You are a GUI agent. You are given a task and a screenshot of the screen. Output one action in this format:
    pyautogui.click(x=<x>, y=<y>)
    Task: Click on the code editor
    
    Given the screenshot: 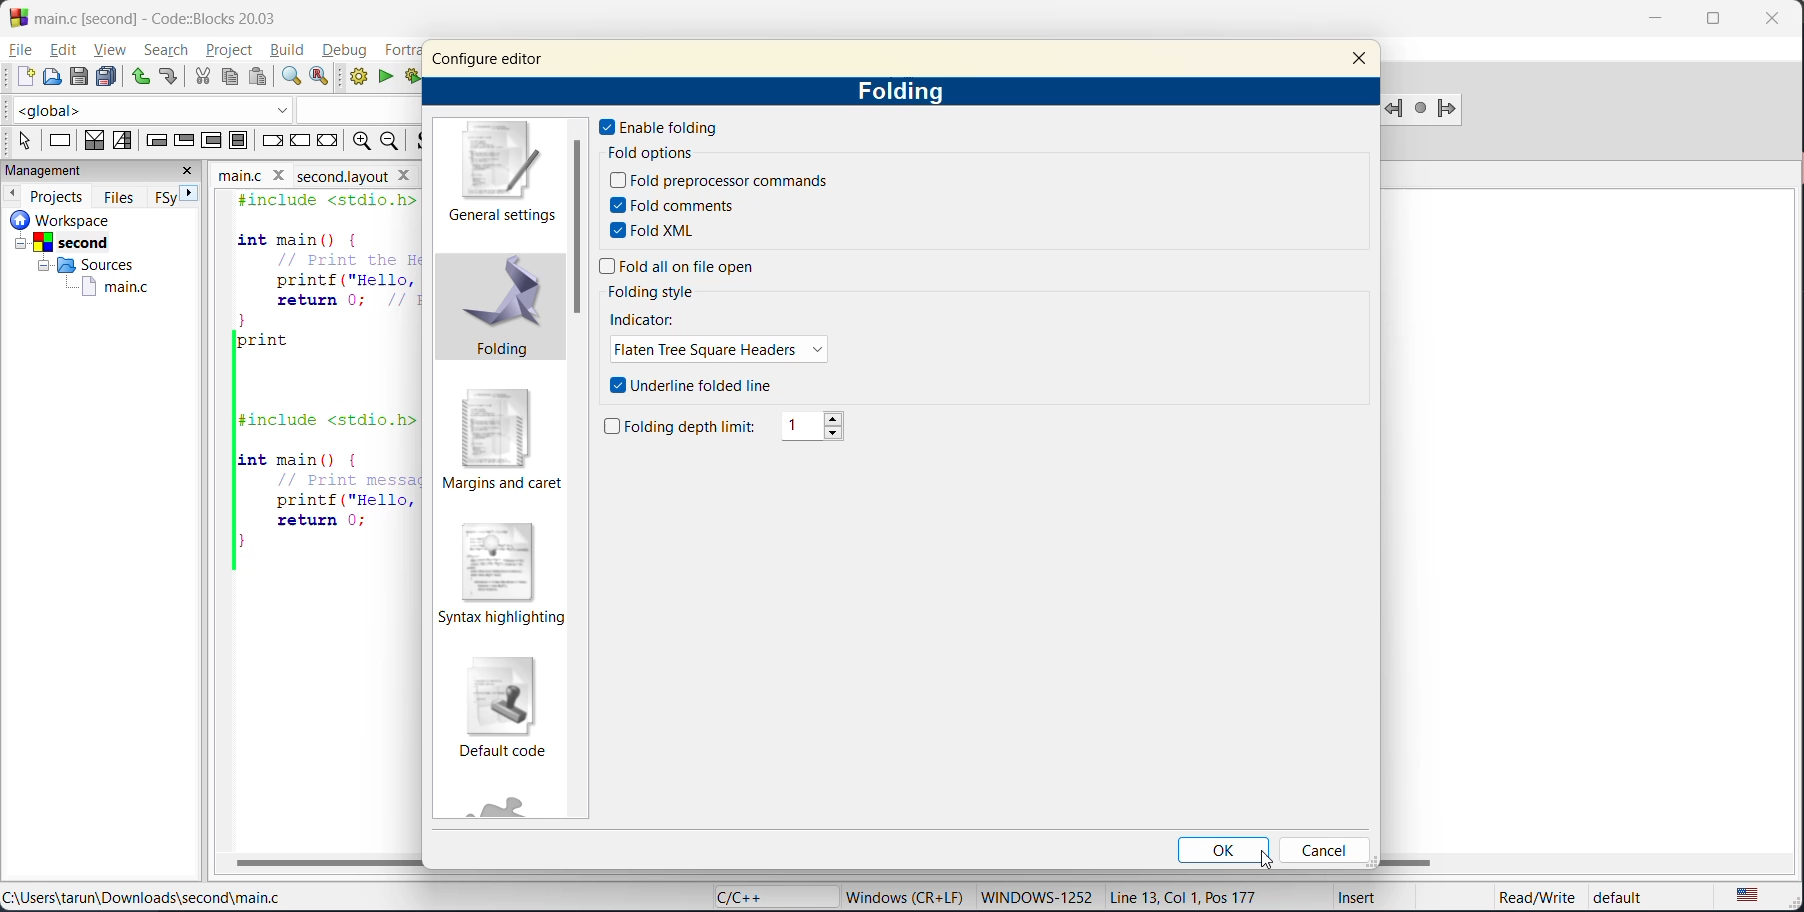 What is the action you would take?
    pyautogui.click(x=320, y=382)
    